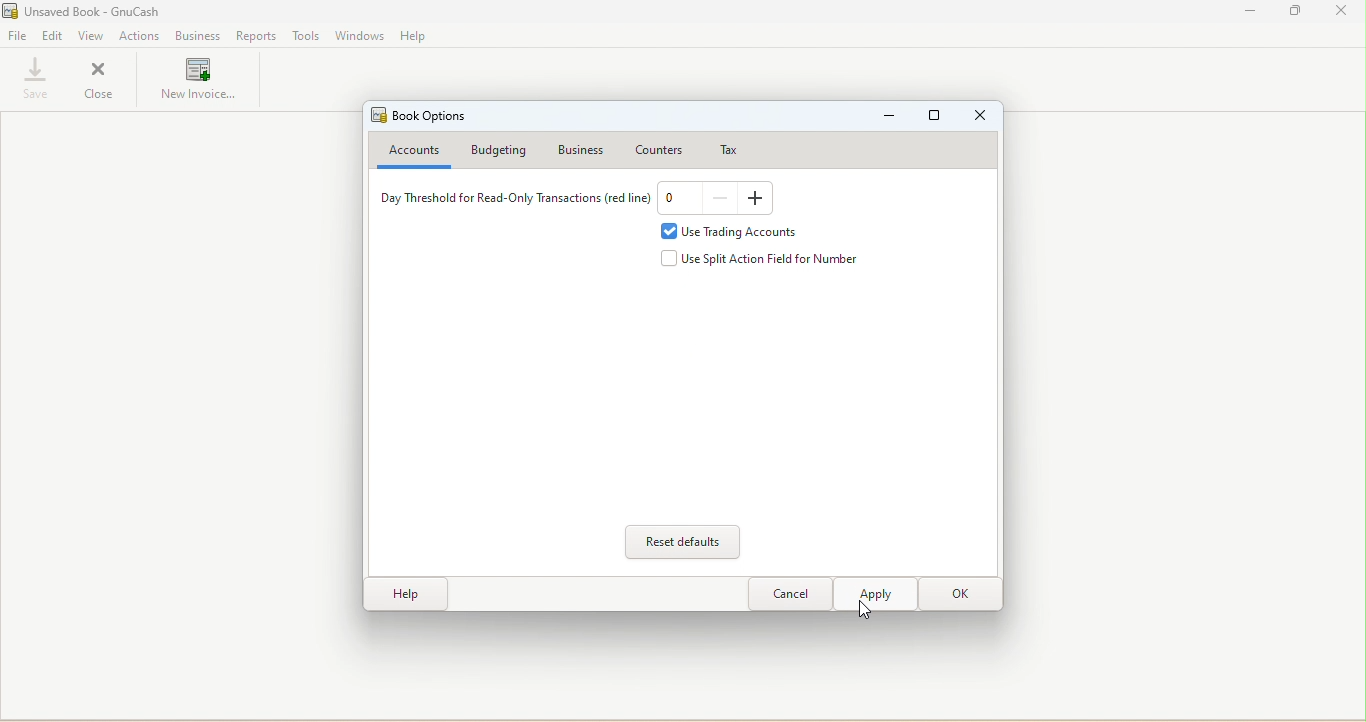 The image size is (1366, 722). What do you see at coordinates (423, 116) in the screenshot?
I see `Book options` at bounding box center [423, 116].